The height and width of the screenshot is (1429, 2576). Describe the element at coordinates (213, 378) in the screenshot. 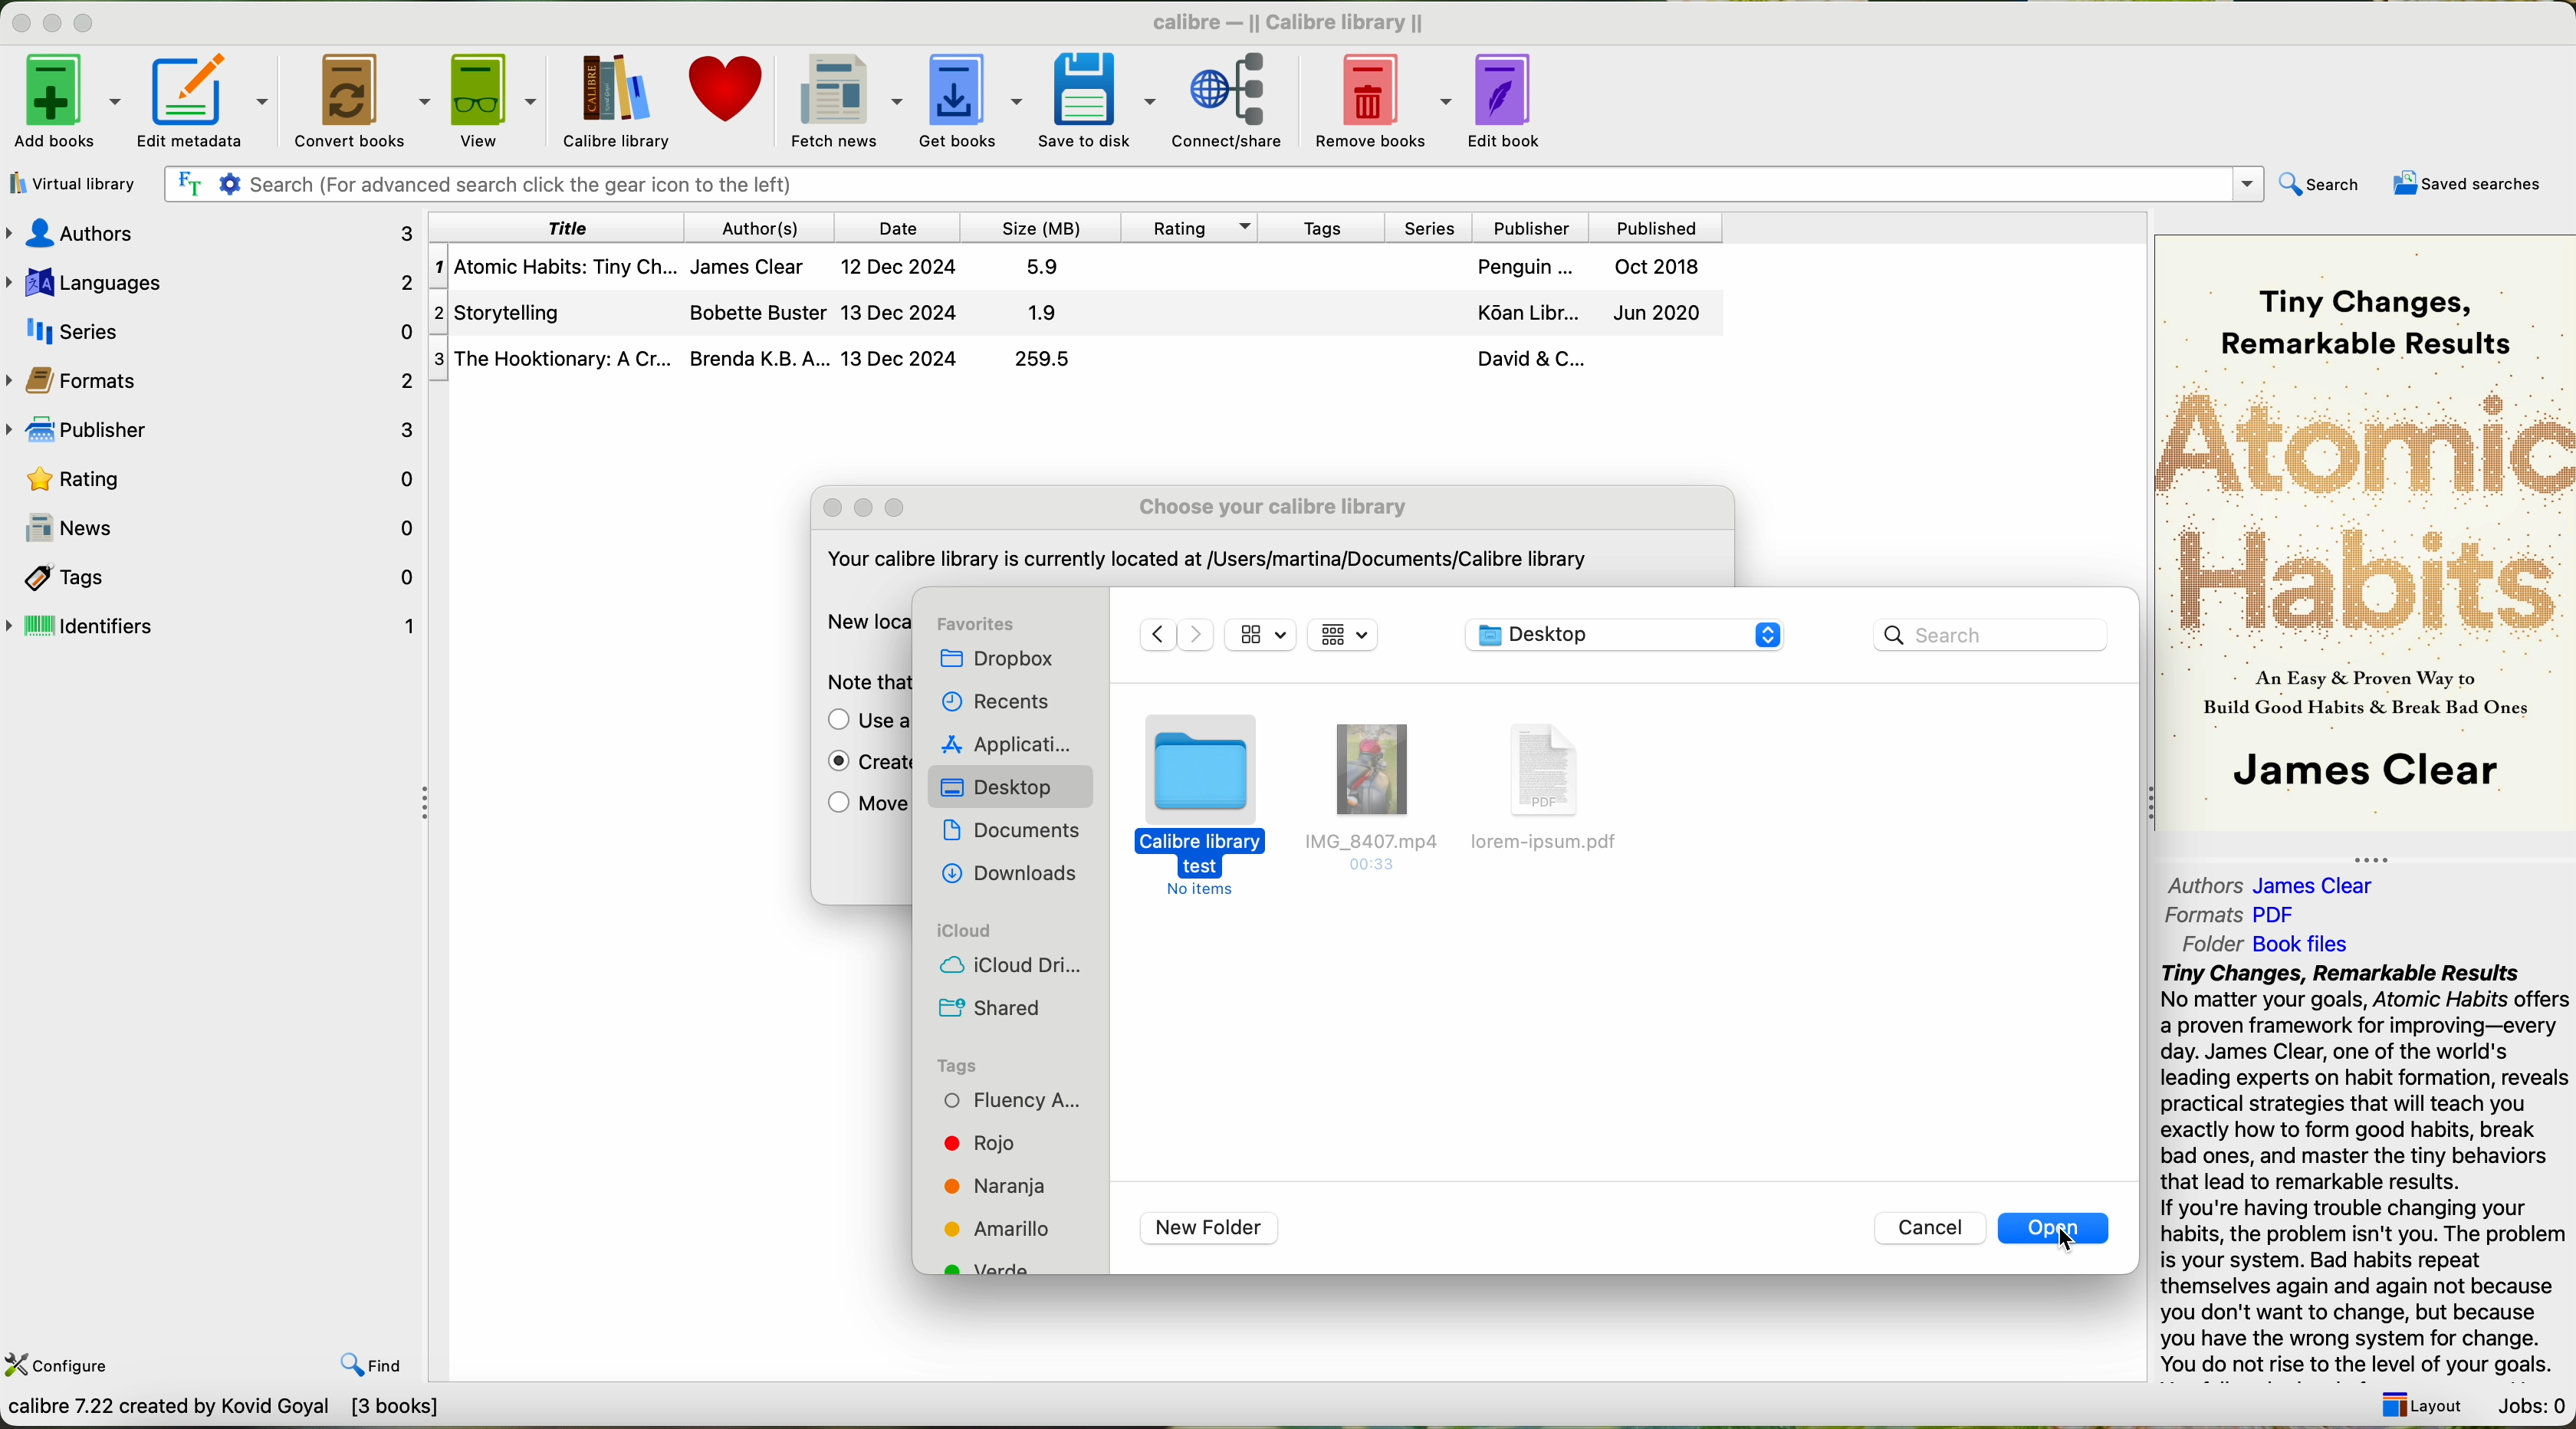

I see `formats` at that location.